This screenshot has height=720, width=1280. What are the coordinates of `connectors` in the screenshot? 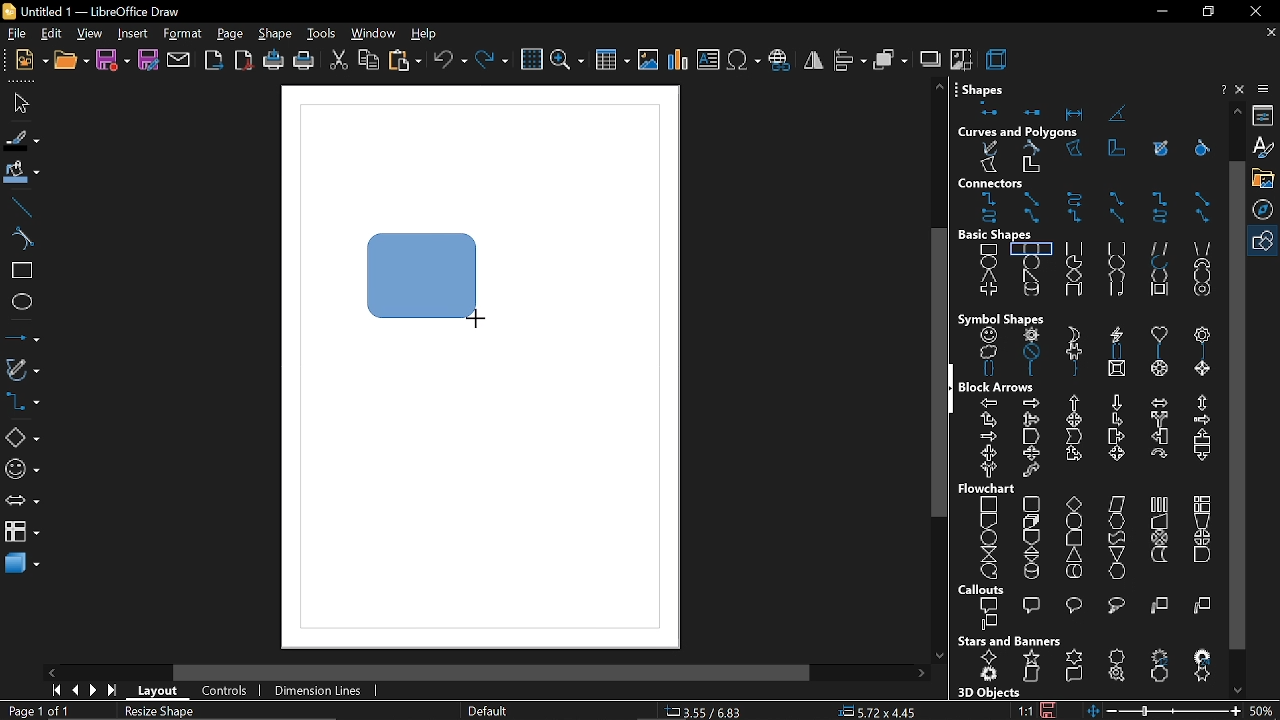 It's located at (1015, 184).